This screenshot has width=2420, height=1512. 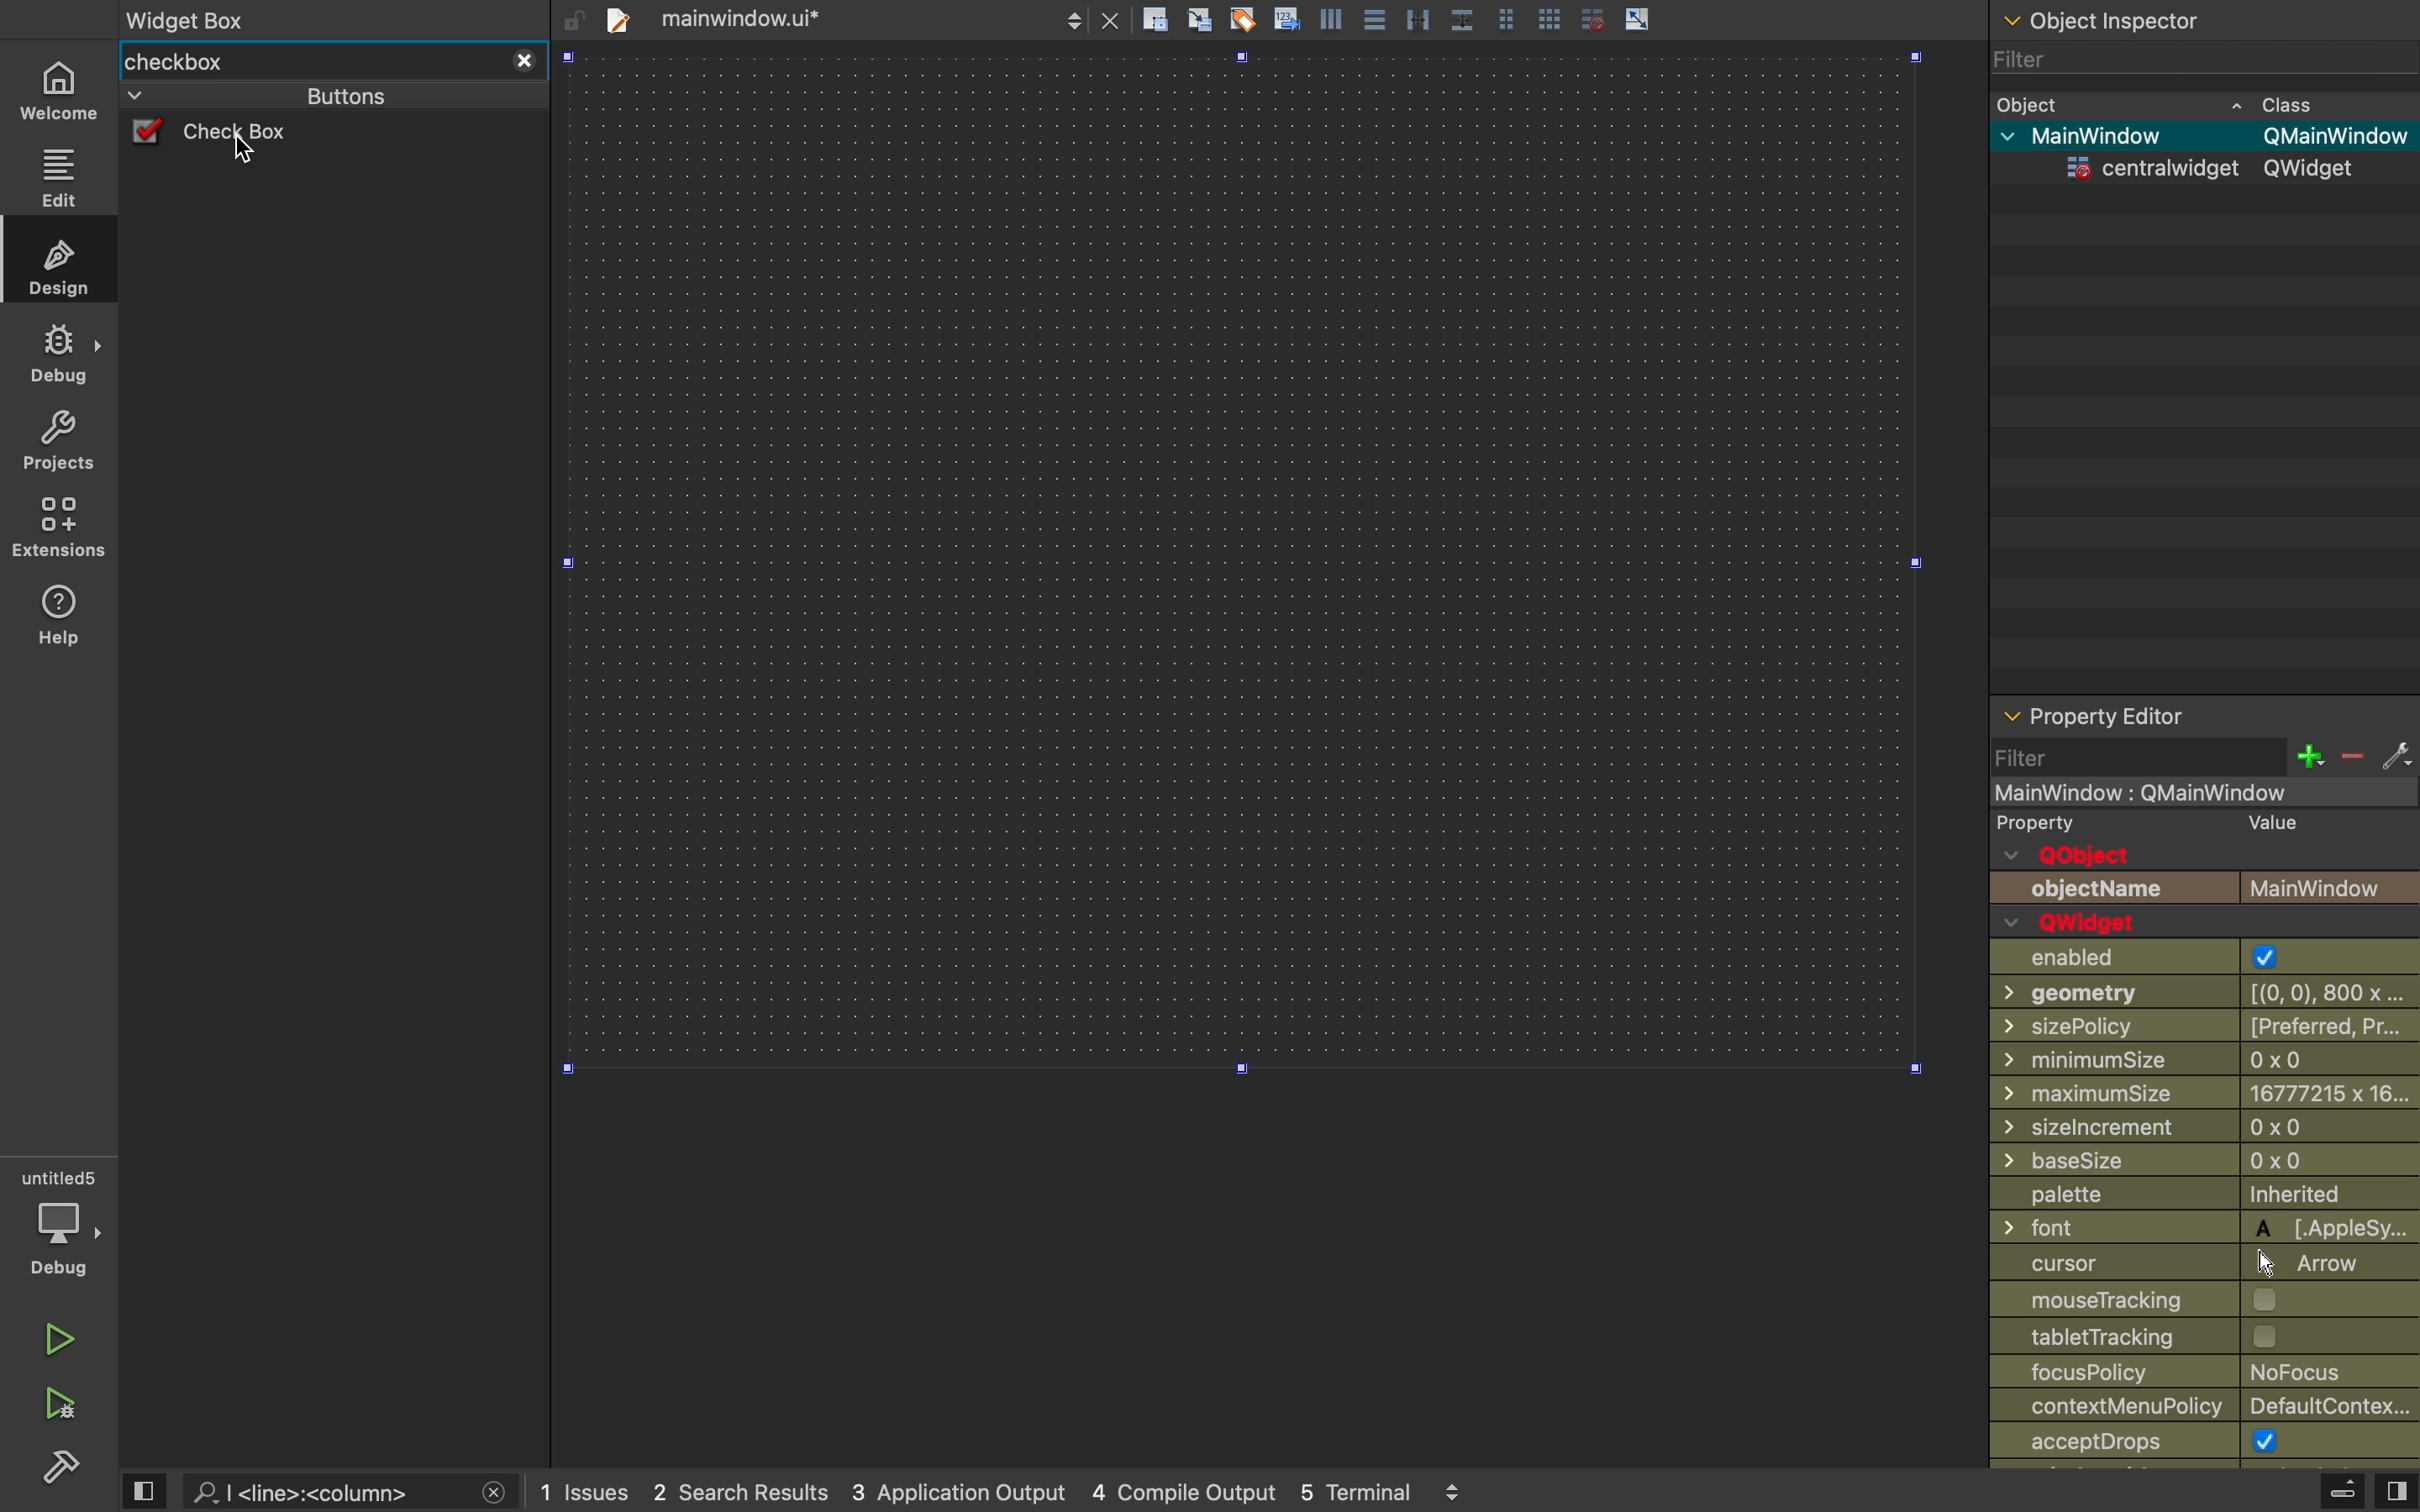 What do you see at coordinates (524, 63) in the screenshot?
I see `close` at bounding box center [524, 63].